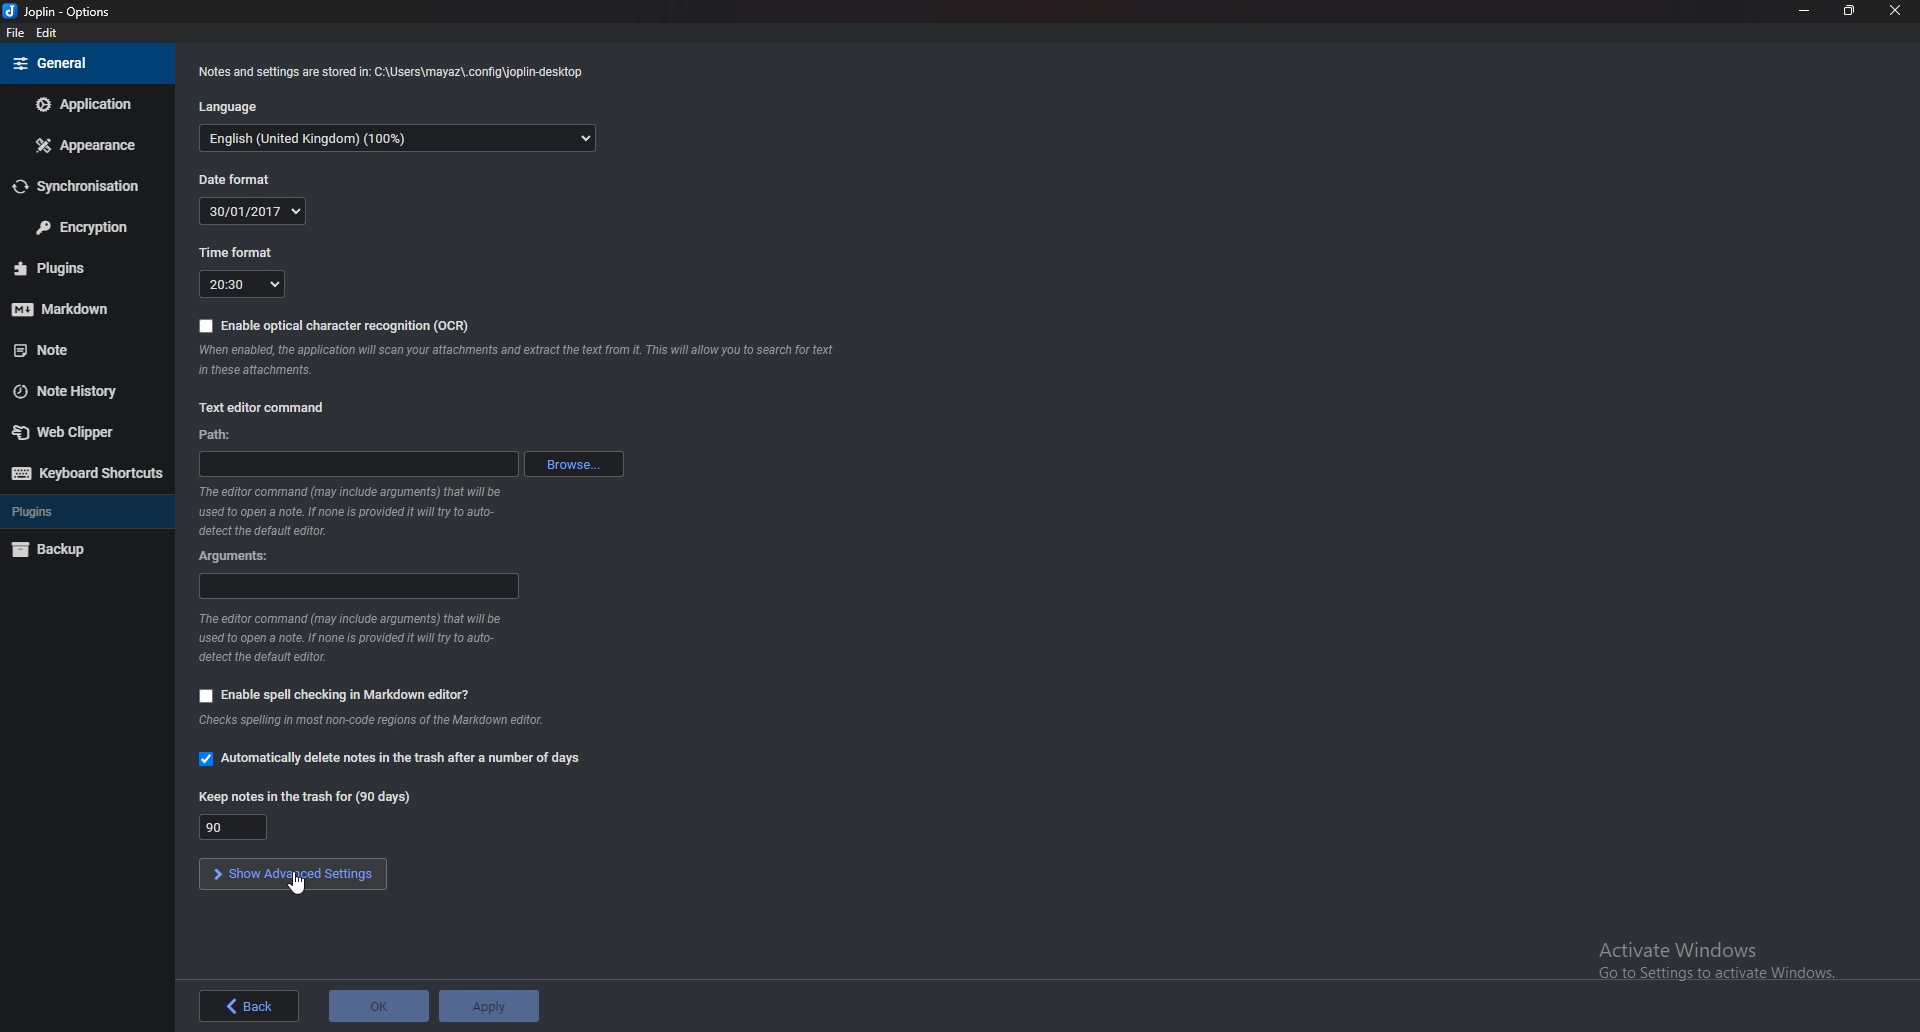 The width and height of the screenshot is (1920, 1032). I want to click on Automatically delete notes, so click(394, 761).